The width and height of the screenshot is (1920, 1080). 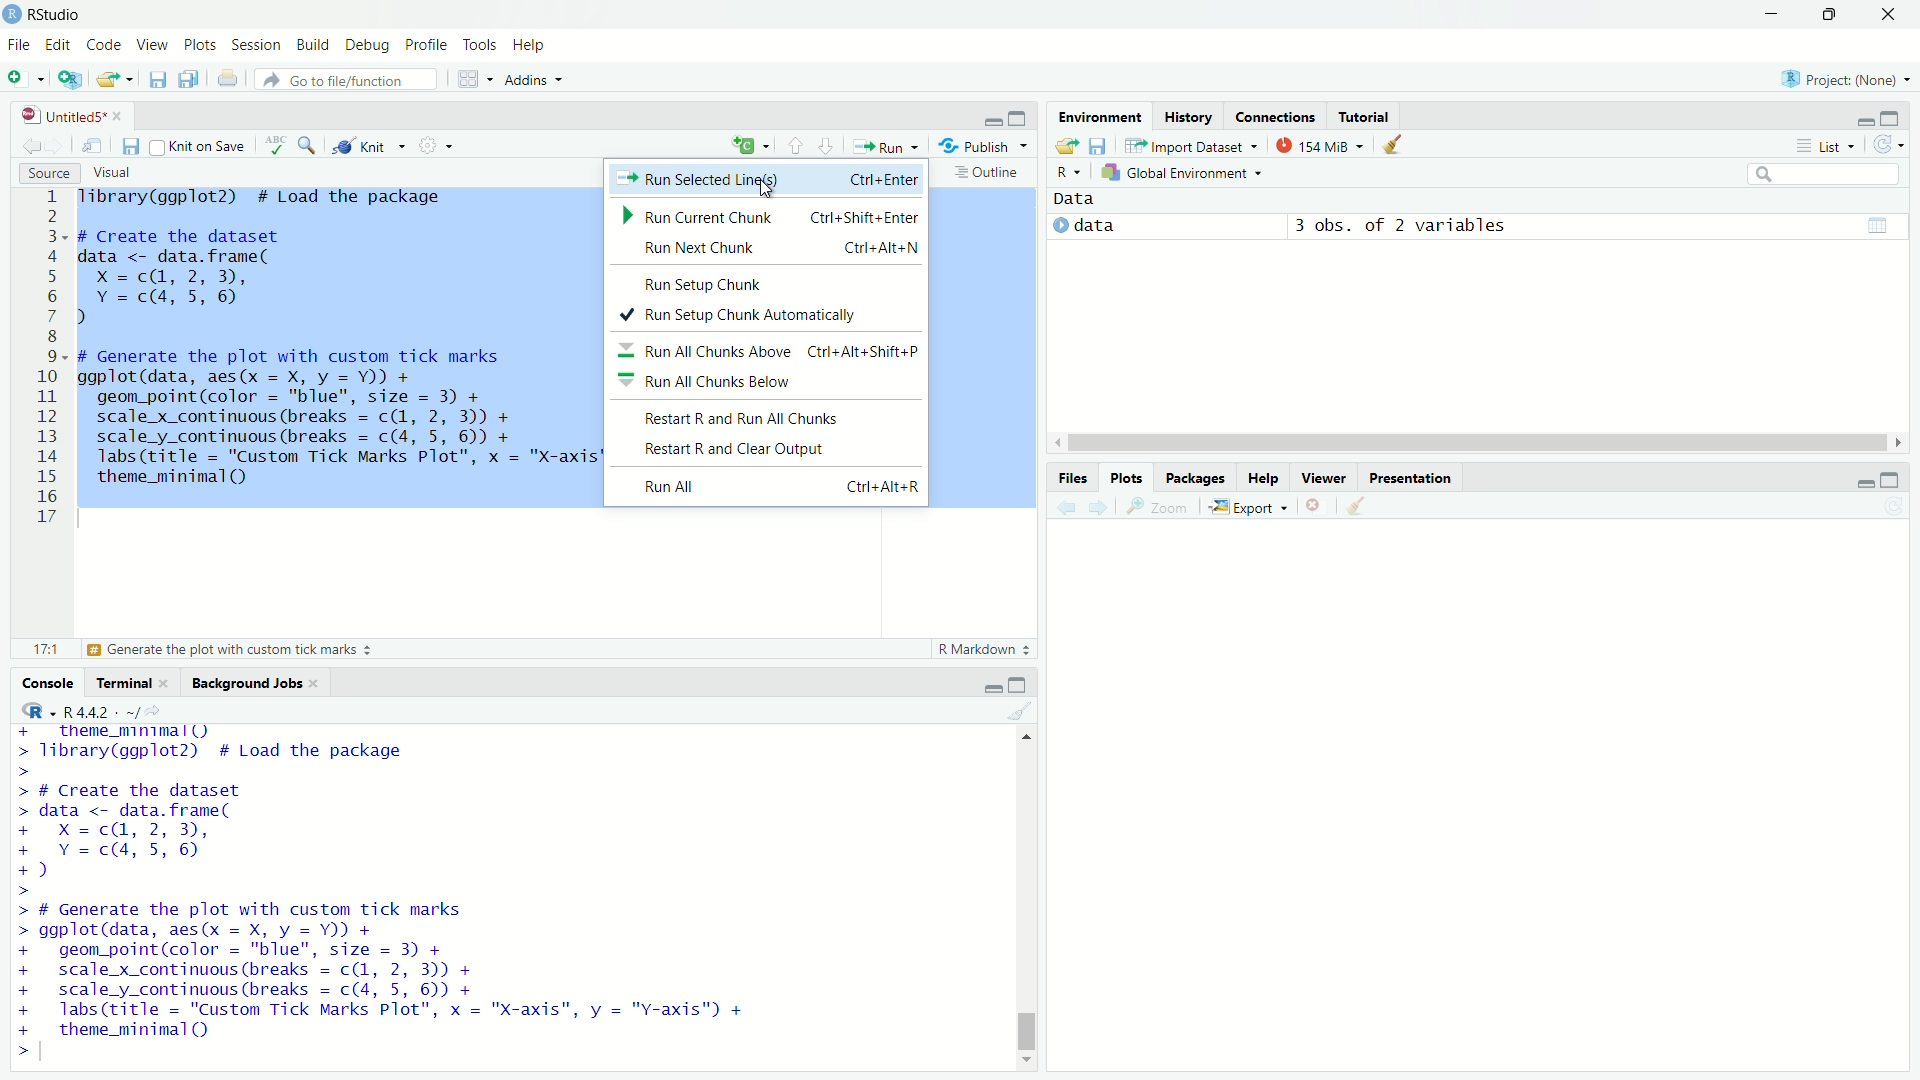 What do you see at coordinates (35, 649) in the screenshot?
I see `17:1` at bounding box center [35, 649].